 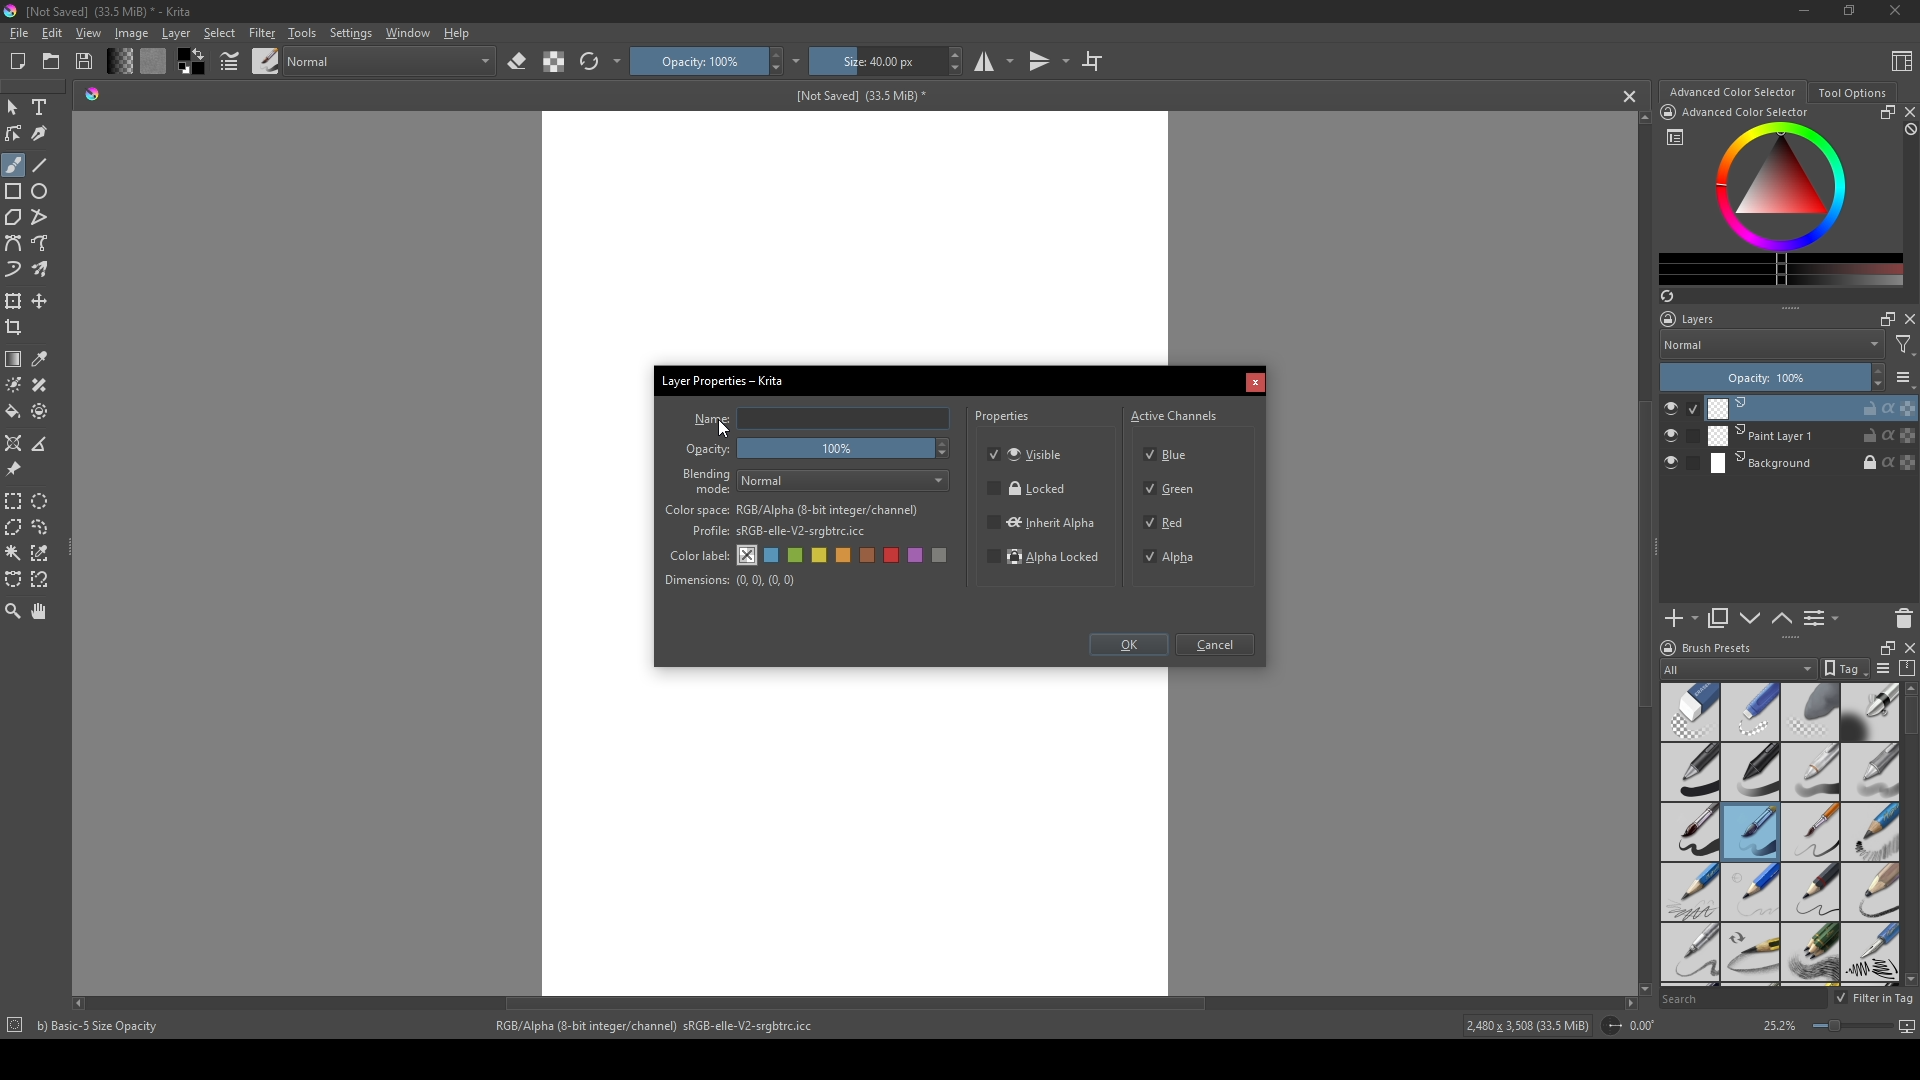 I want to click on thin brush, so click(x=1810, y=833).